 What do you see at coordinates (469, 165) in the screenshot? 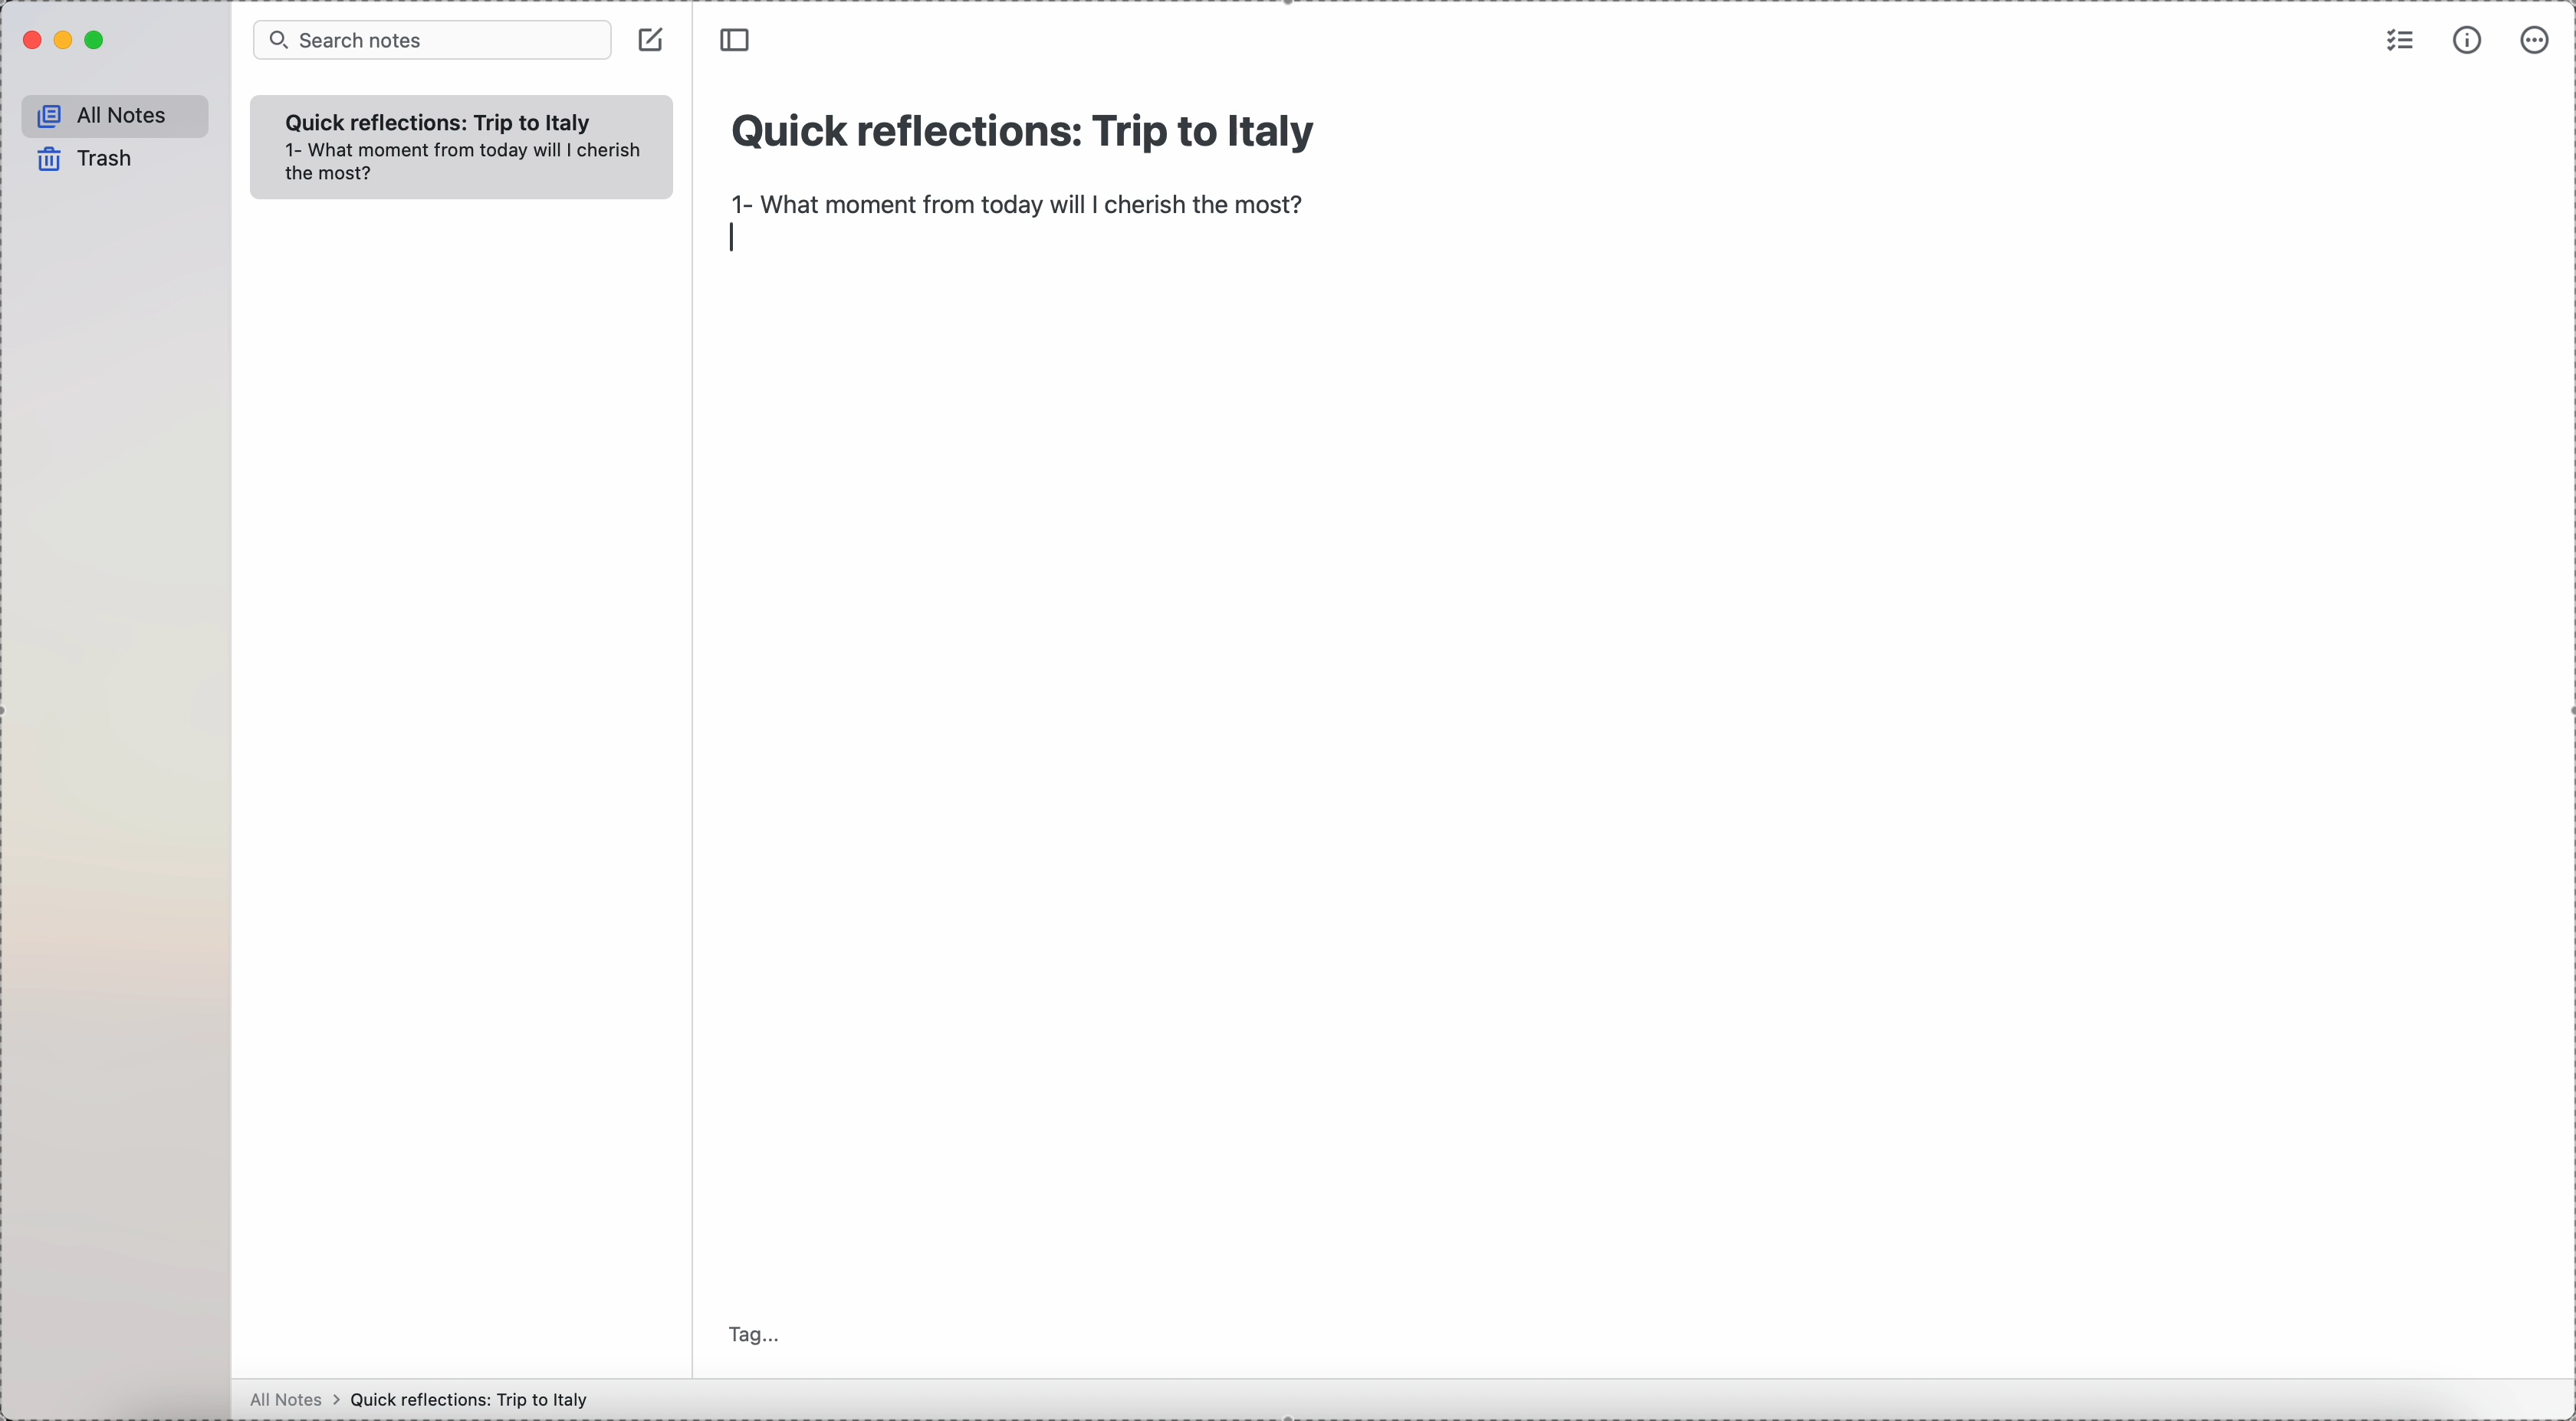
I see `1- What moment from today will I cherish the most?` at bounding box center [469, 165].